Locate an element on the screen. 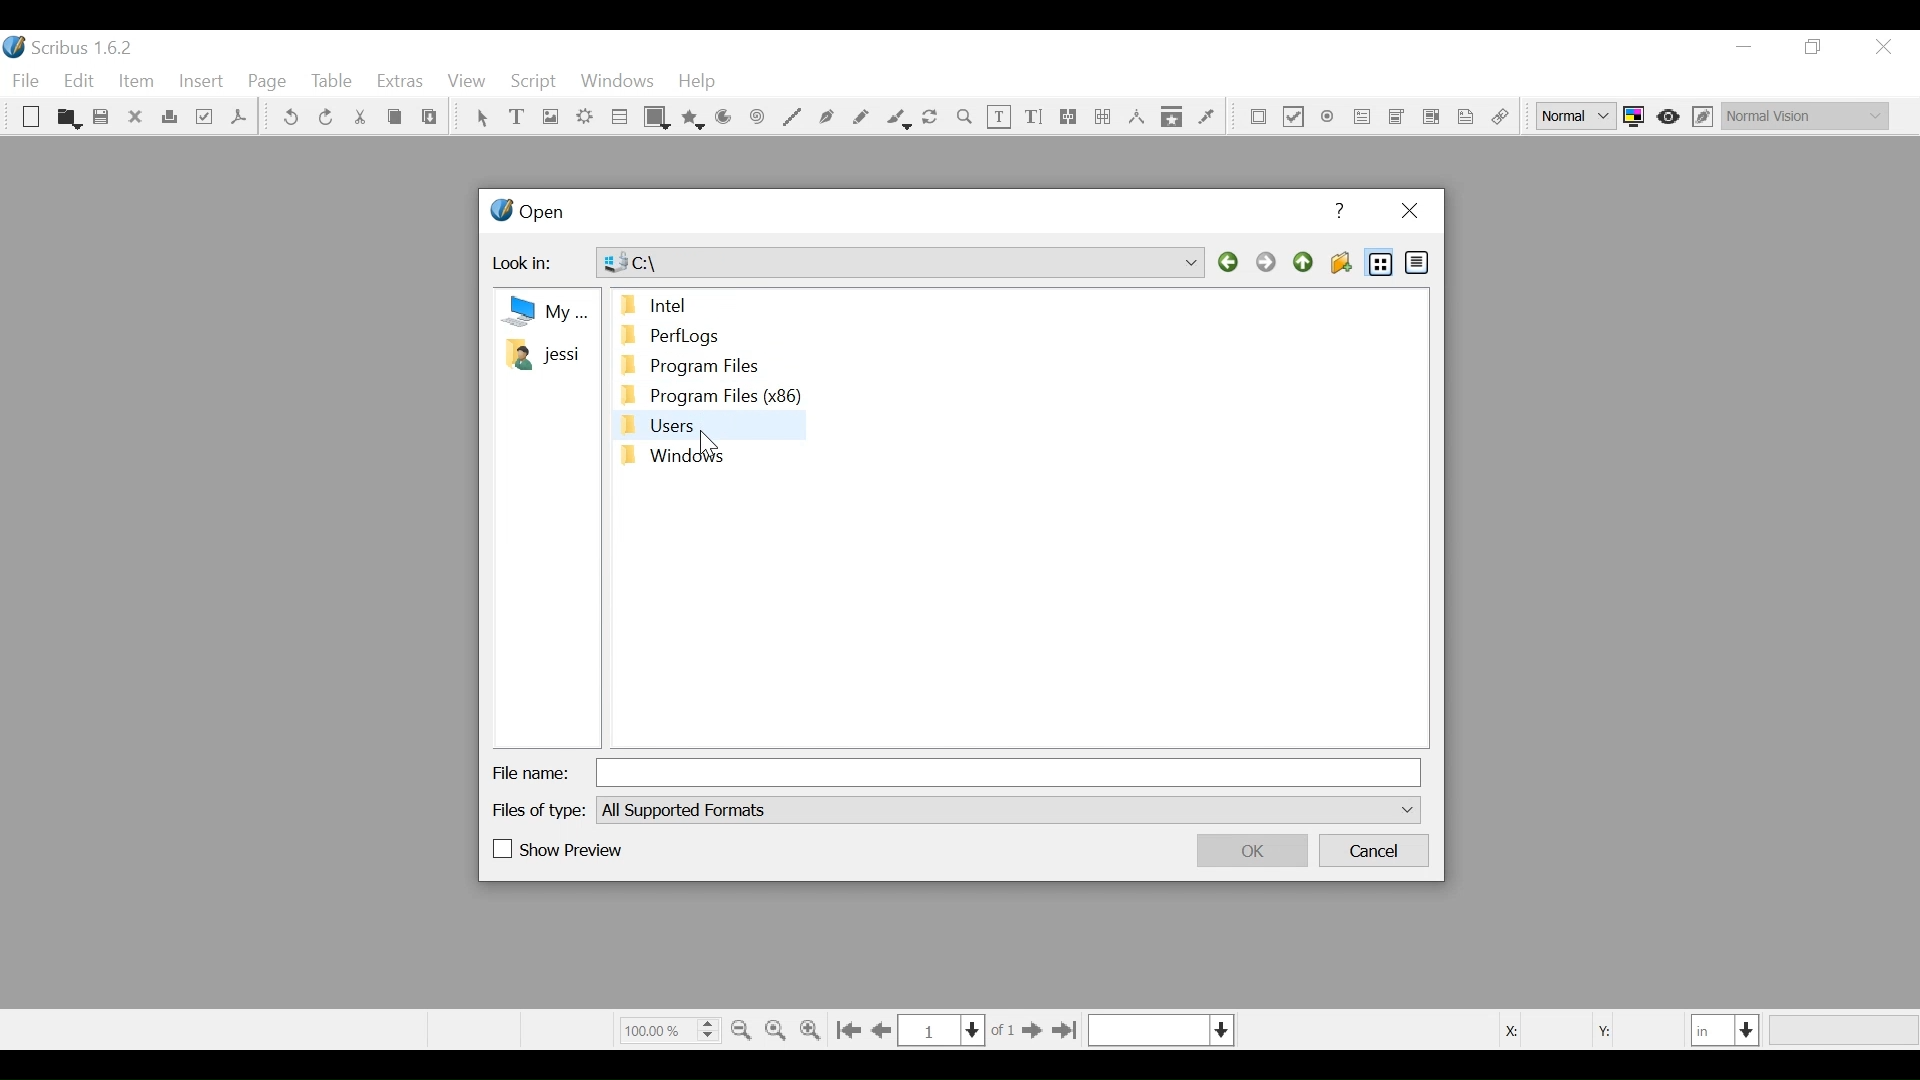 The image size is (1920, 1080). Line is located at coordinates (791, 118).